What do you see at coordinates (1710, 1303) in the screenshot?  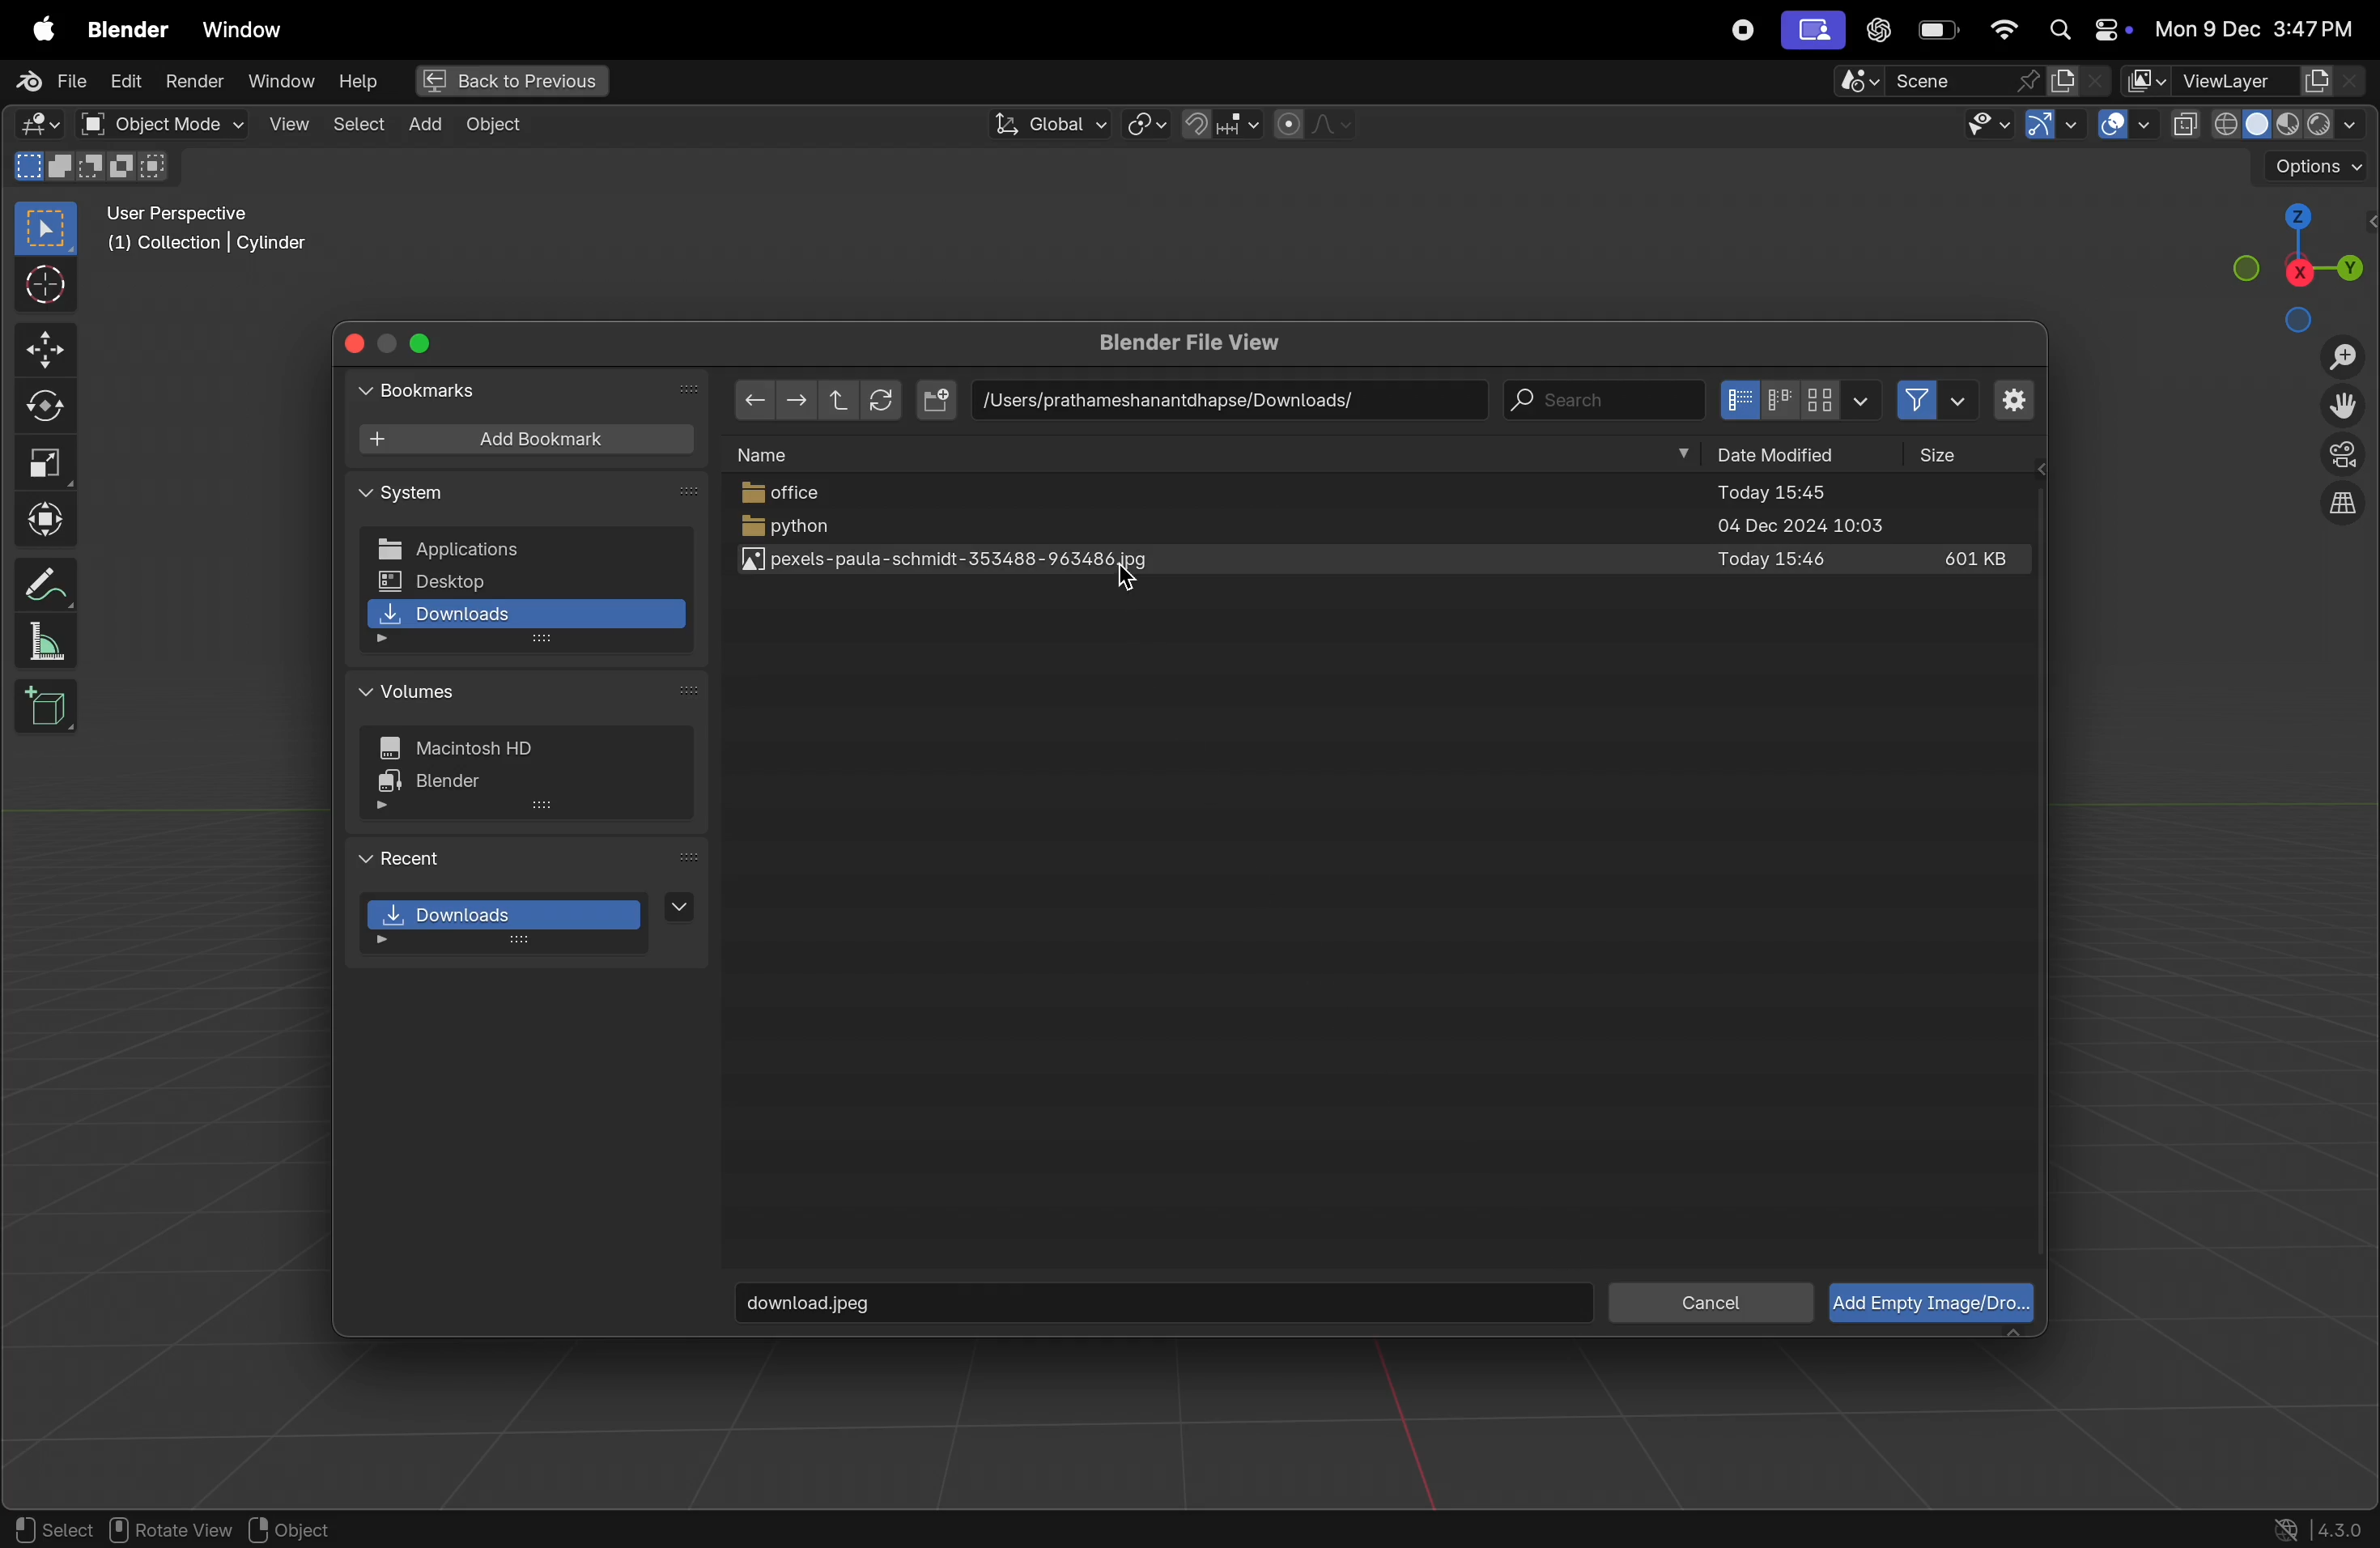 I see `cancel` at bounding box center [1710, 1303].